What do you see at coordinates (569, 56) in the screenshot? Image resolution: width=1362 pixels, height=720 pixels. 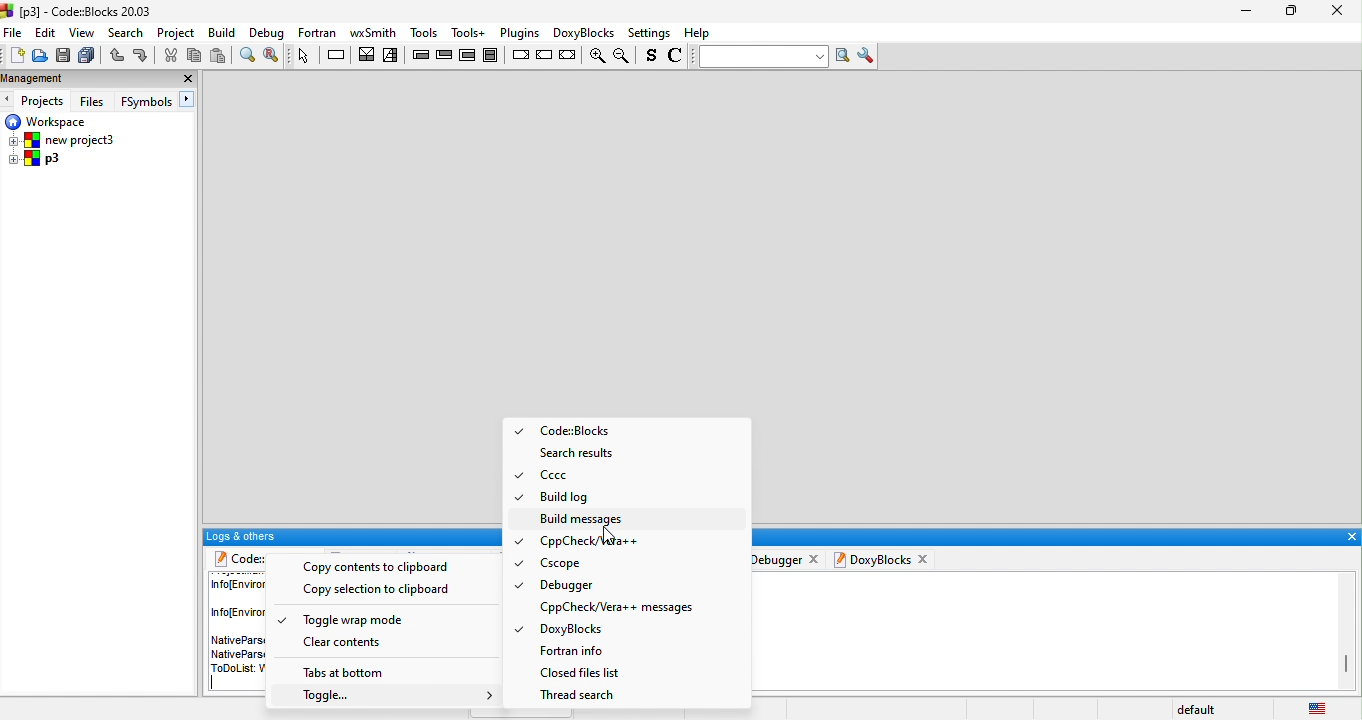 I see `return instruction` at bounding box center [569, 56].